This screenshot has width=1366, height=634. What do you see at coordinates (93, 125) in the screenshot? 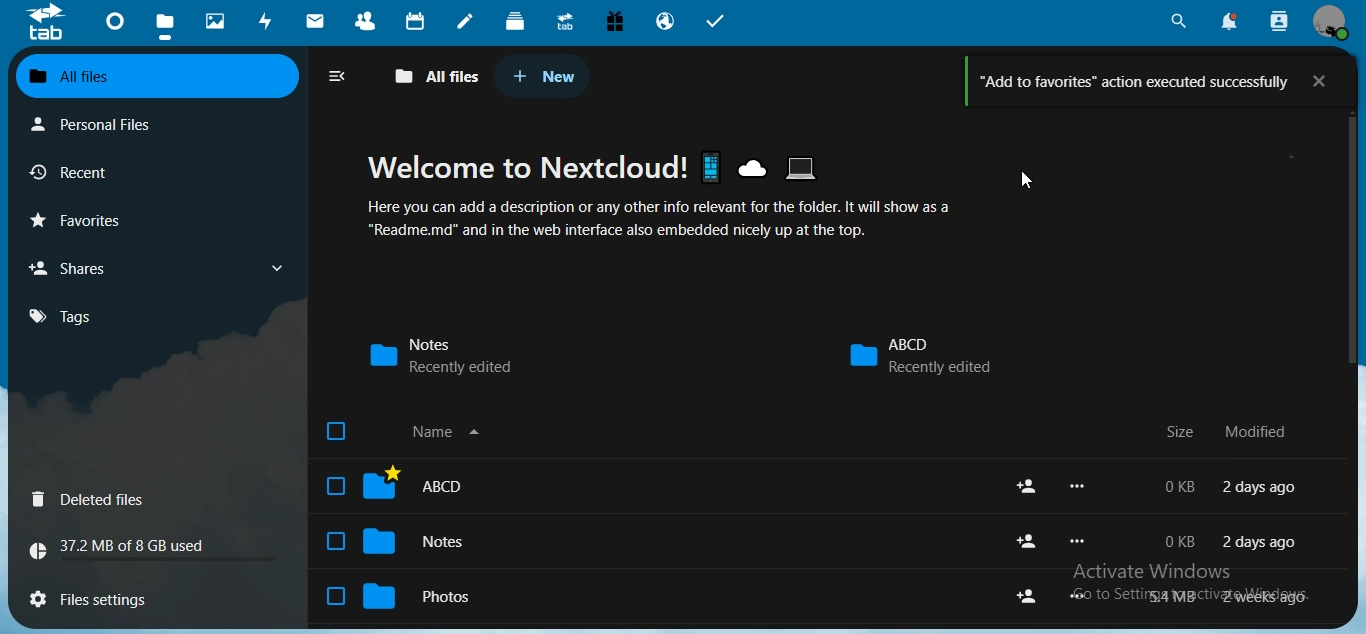
I see `personal files` at bounding box center [93, 125].